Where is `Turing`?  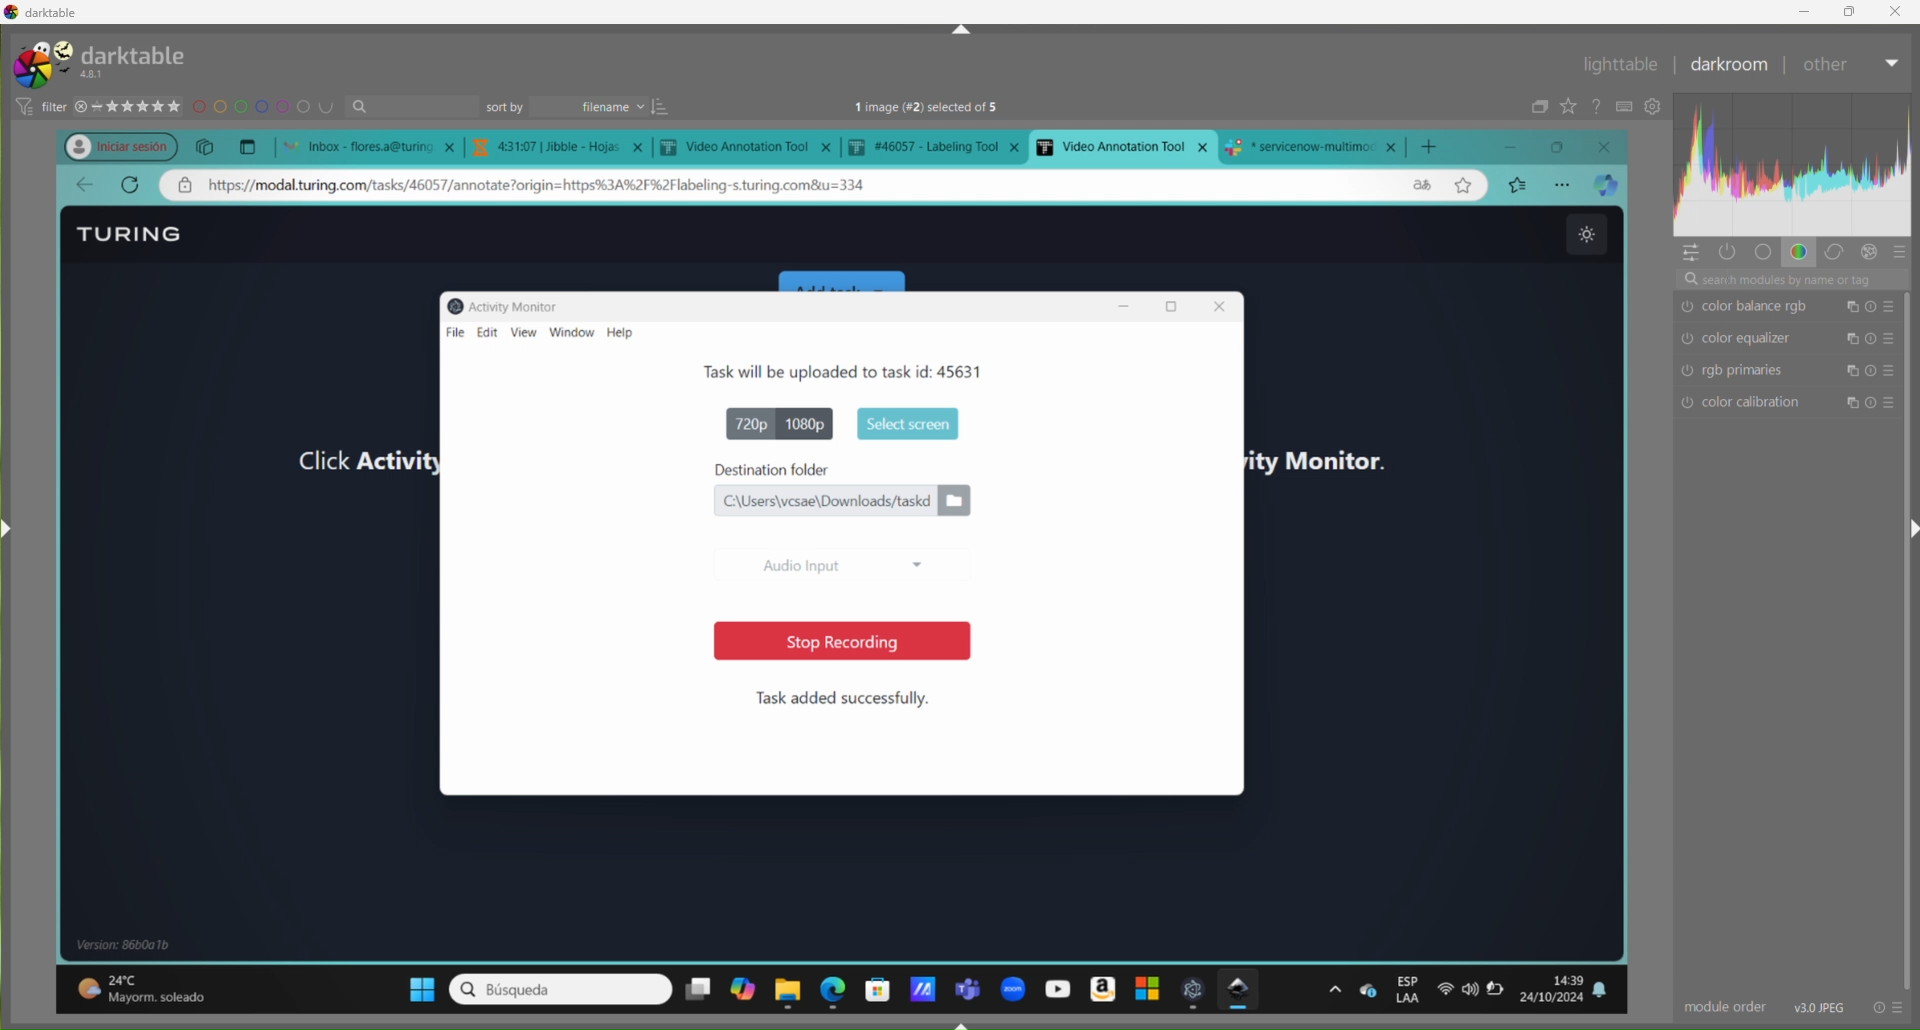 Turing is located at coordinates (135, 233).